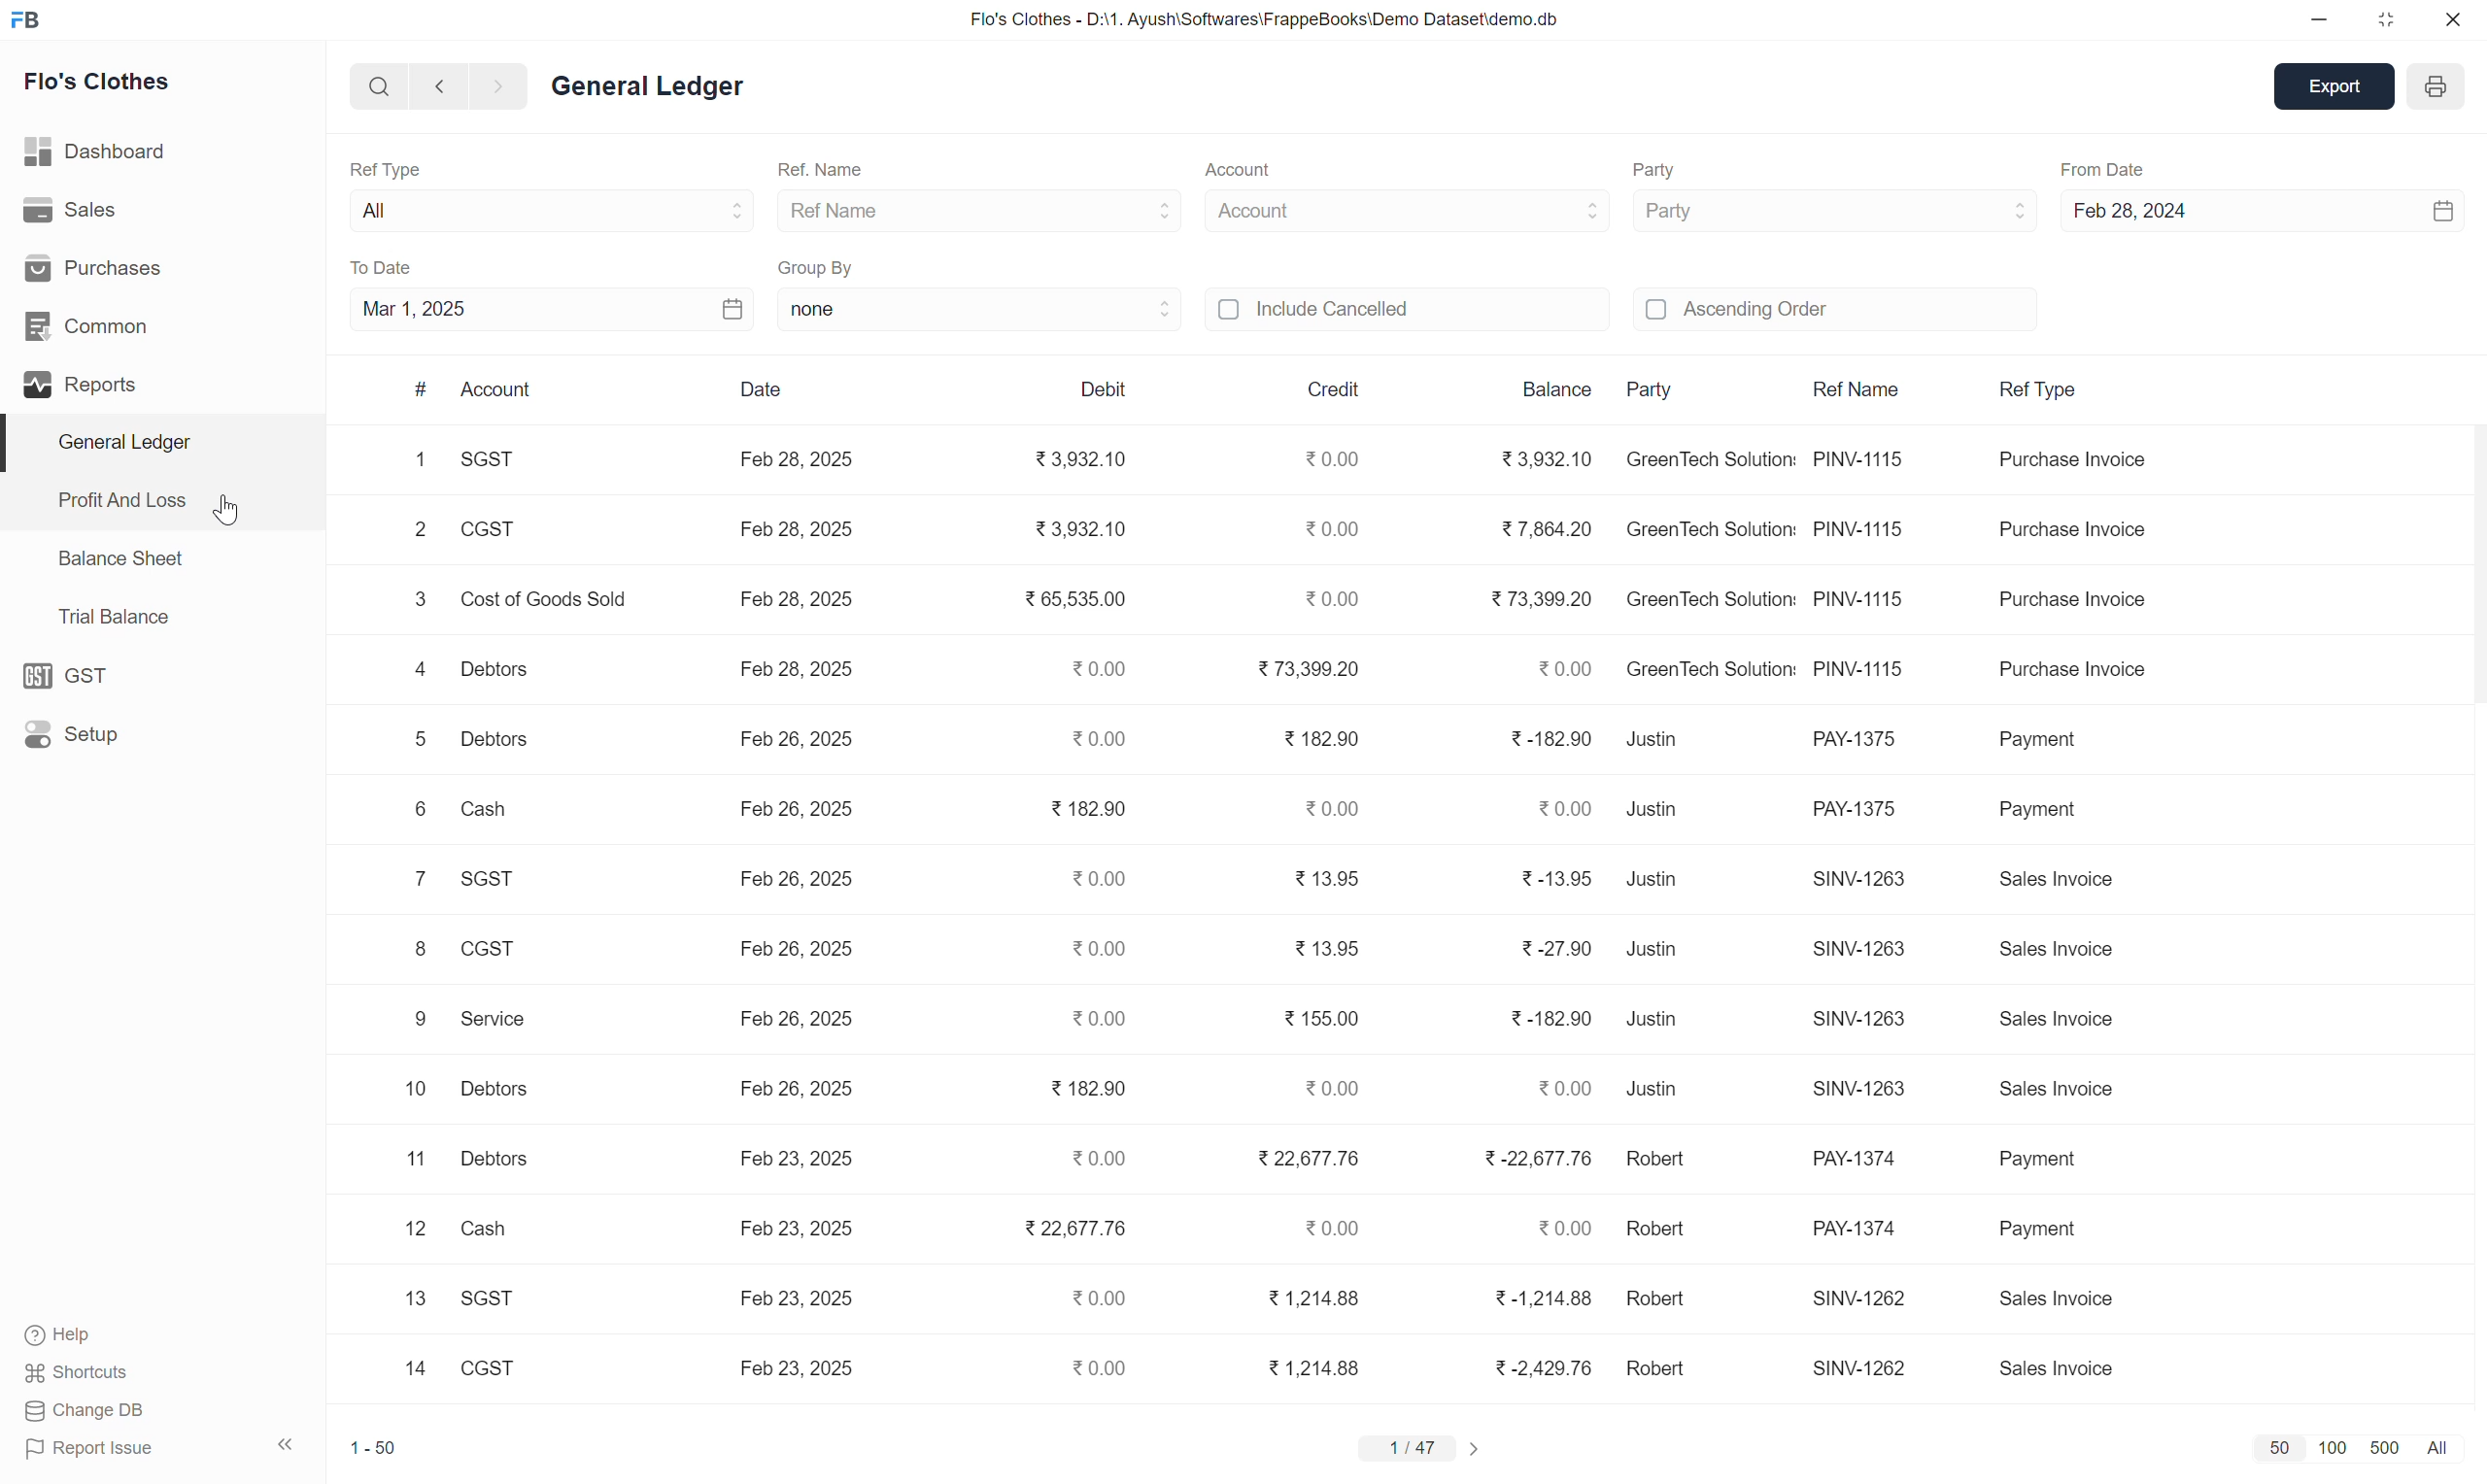  What do you see at coordinates (1341, 953) in the screenshot?
I see `₹13.95` at bounding box center [1341, 953].